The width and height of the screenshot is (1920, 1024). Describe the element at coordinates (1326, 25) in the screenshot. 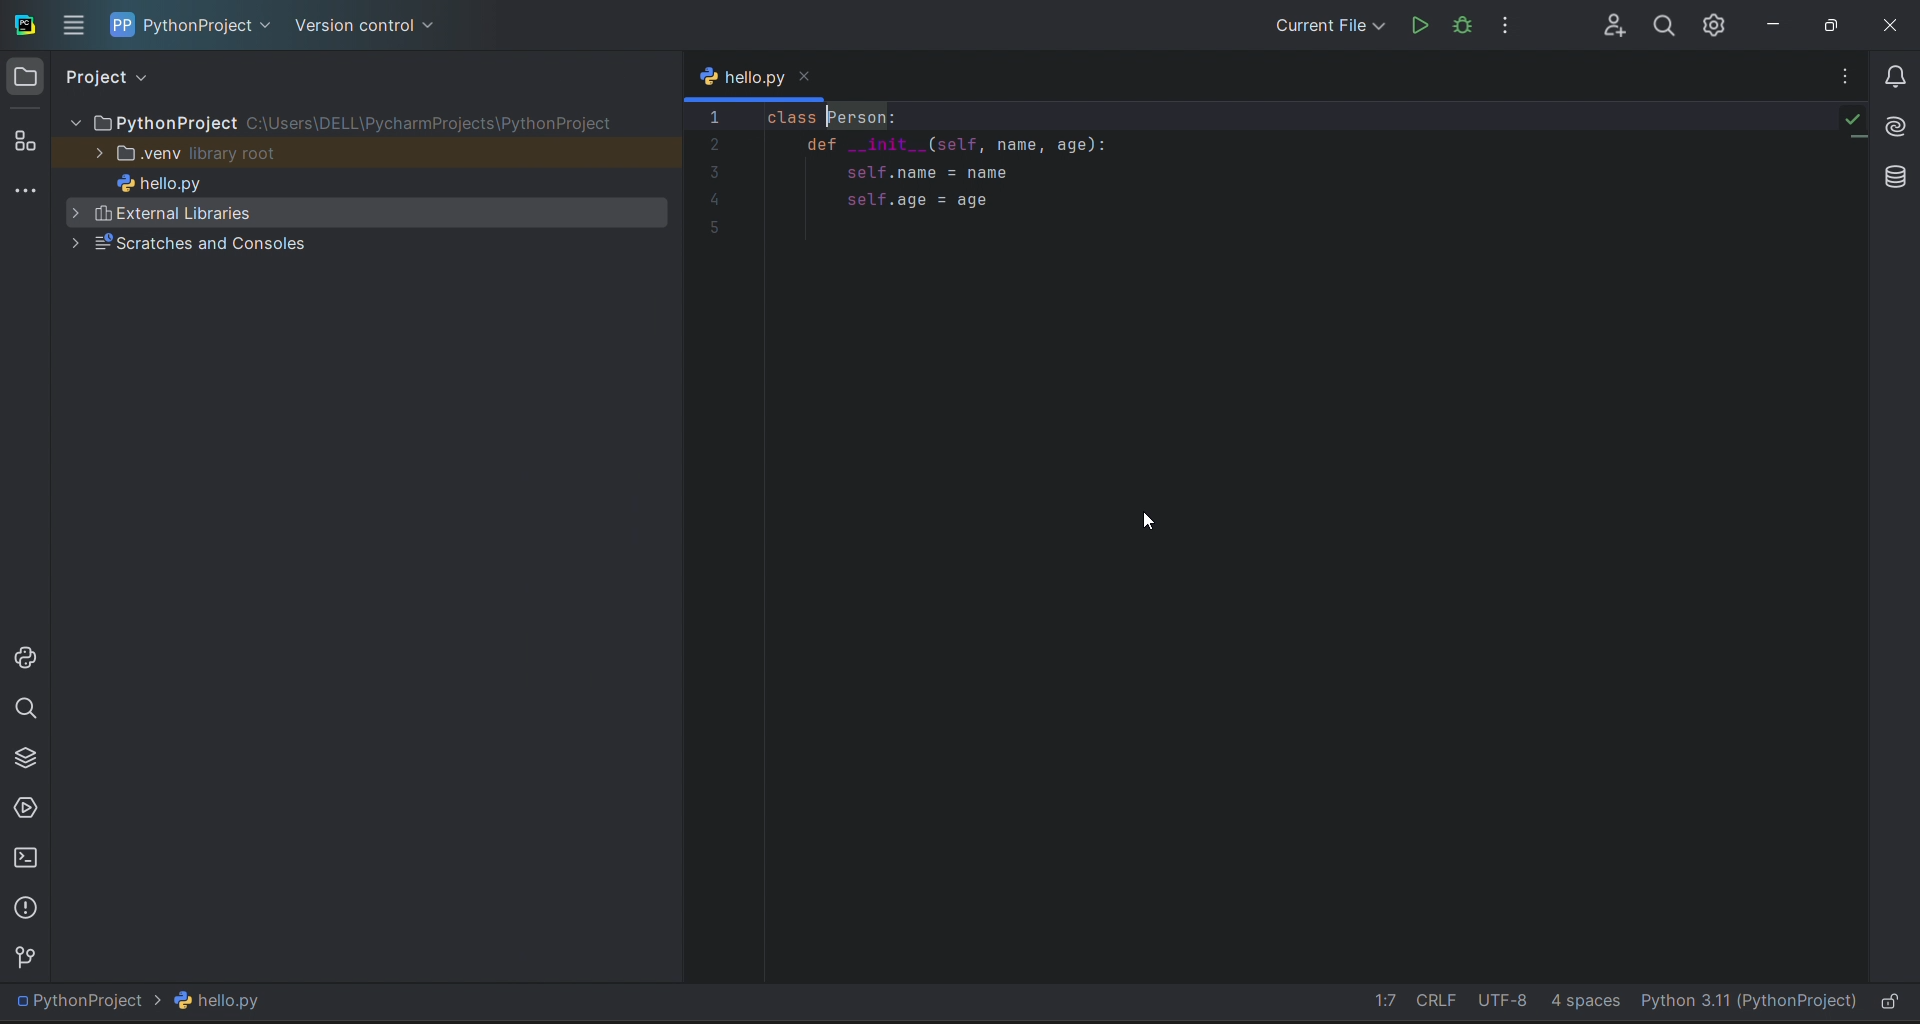

I see `current file` at that location.